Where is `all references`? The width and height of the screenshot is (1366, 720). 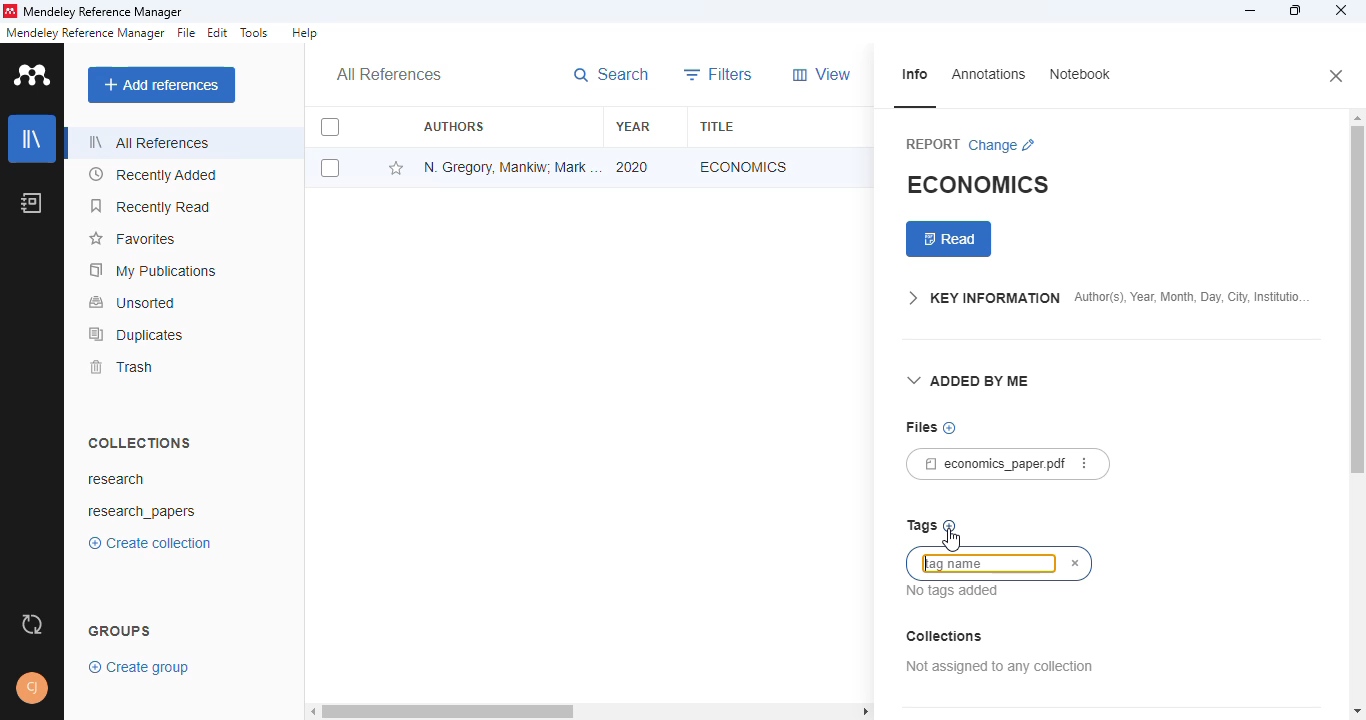 all references is located at coordinates (388, 74).